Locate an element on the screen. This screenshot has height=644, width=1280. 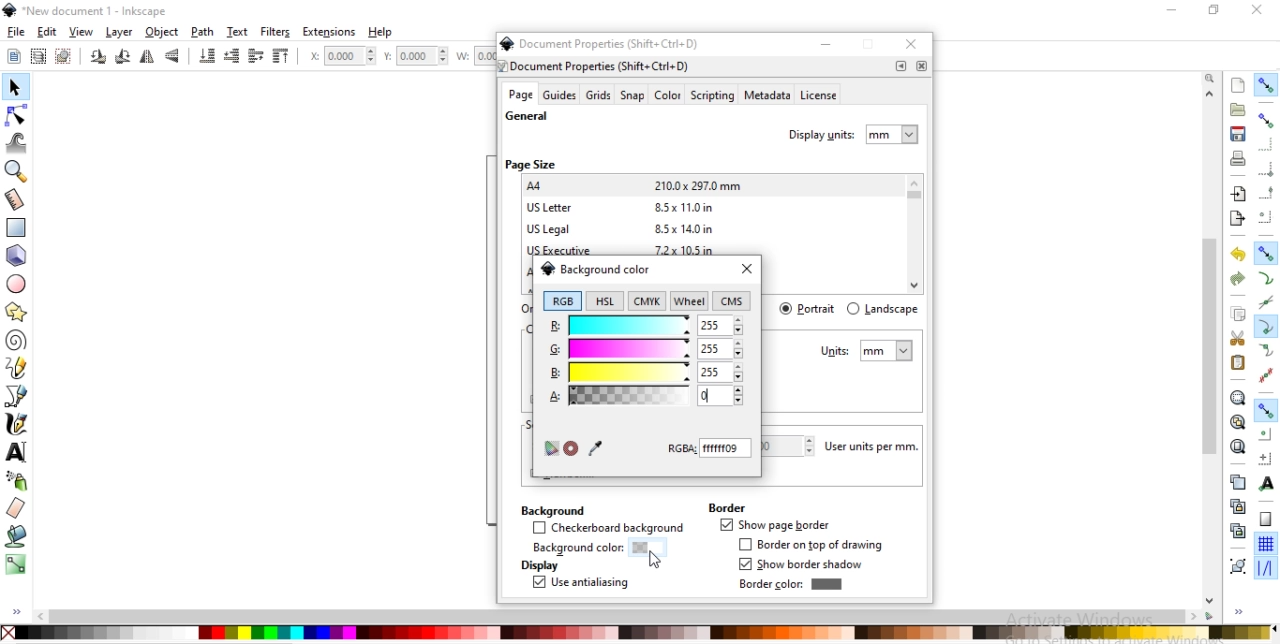
rotate 90 clockwise is located at coordinates (99, 58).